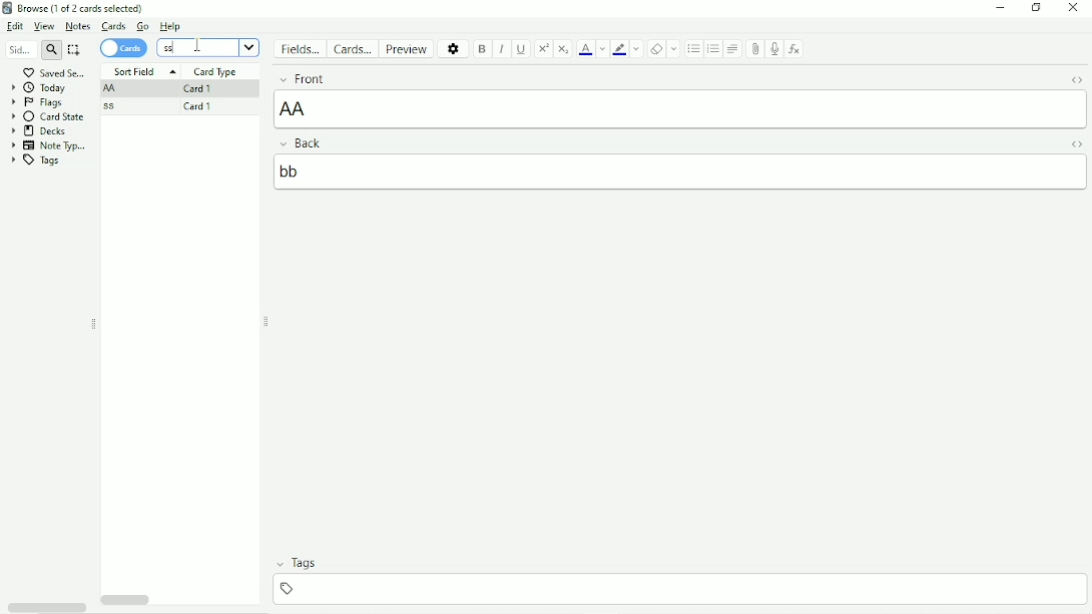  What do you see at coordinates (658, 143) in the screenshot?
I see `Back` at bounding box center [658, 143].